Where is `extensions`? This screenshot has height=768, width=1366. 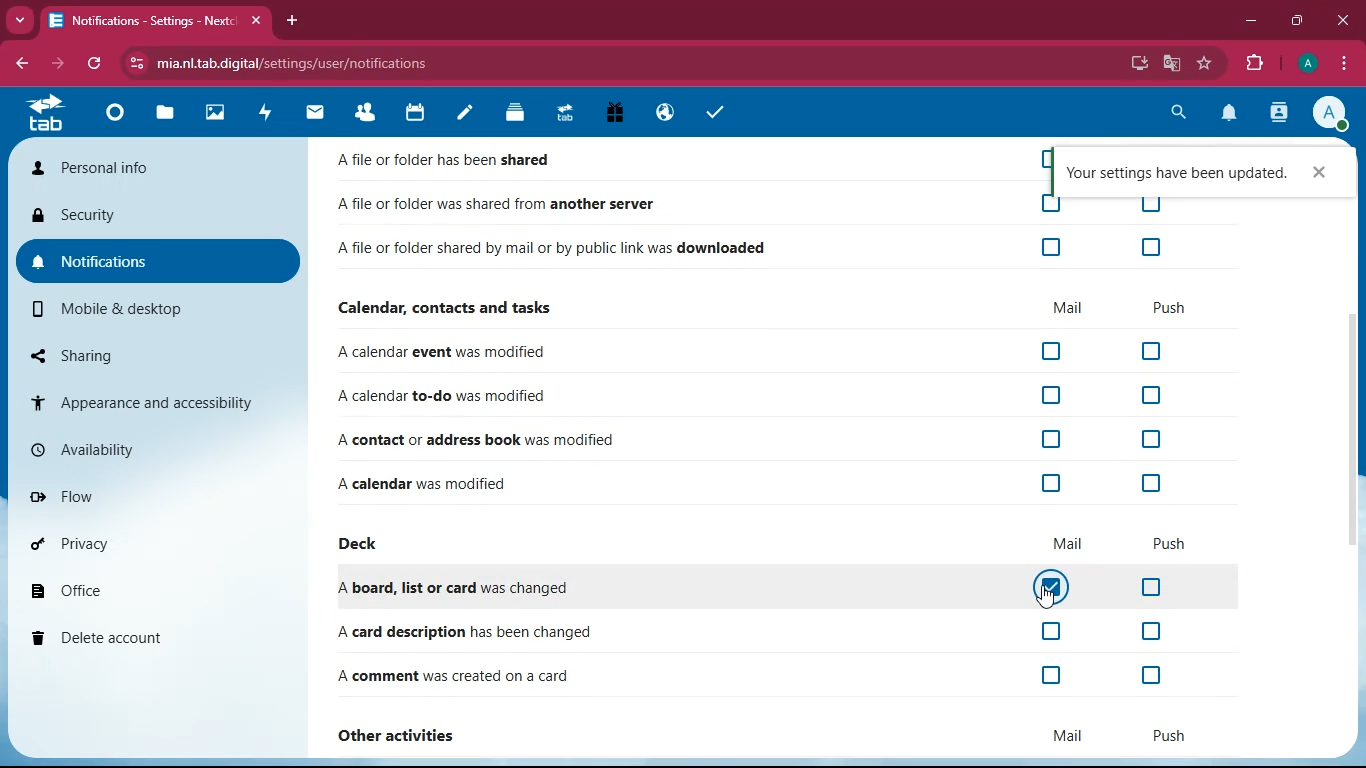 extensions is located at coordinates (1253, 65).